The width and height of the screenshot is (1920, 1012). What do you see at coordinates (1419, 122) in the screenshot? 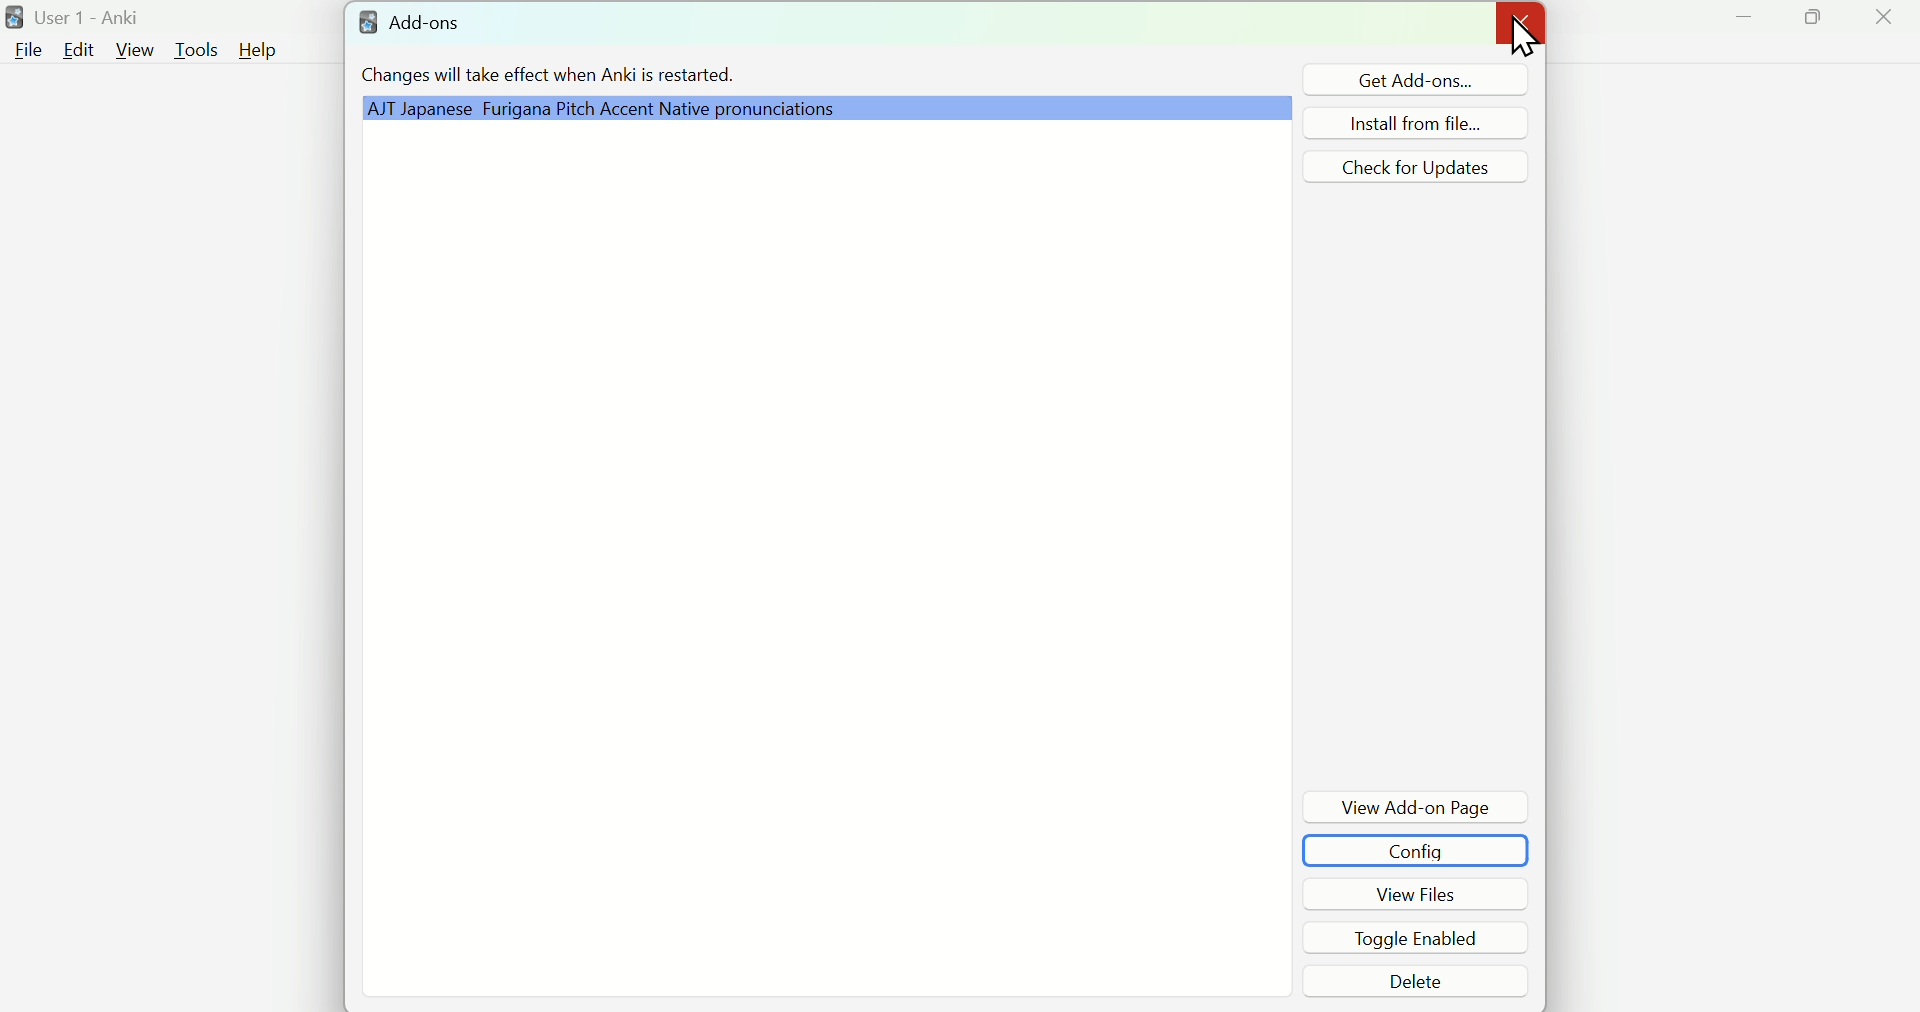
I see `Install from file...` at bounding box center [1419, 122].